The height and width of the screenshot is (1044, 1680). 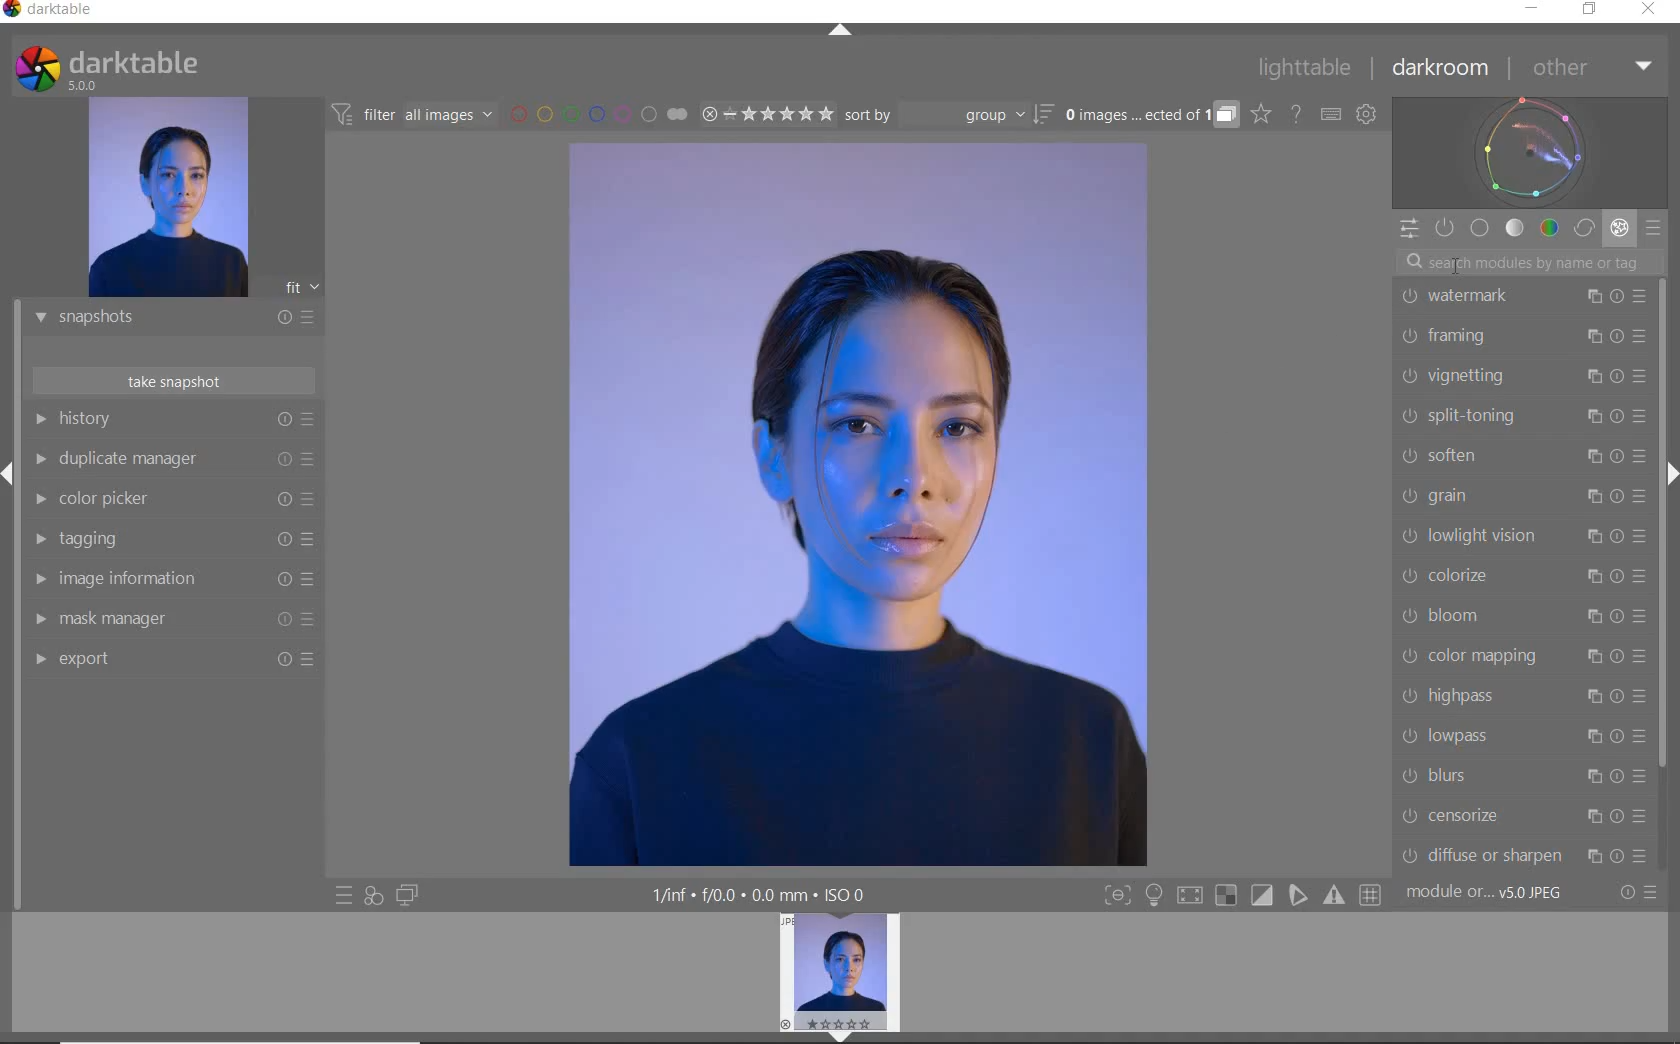 I want to click on COLOR, so click(x=1550, y=227).